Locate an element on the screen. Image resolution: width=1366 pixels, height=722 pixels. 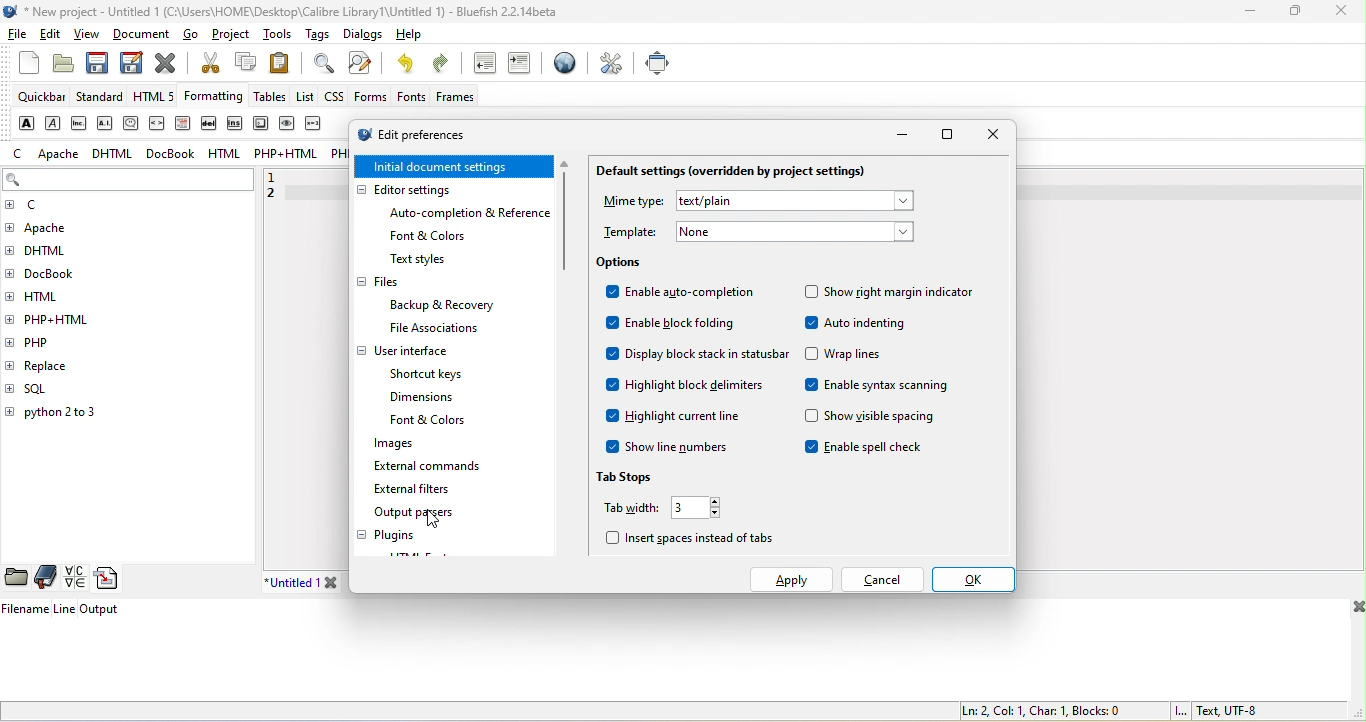
close is located at coordinates (1355, 609).